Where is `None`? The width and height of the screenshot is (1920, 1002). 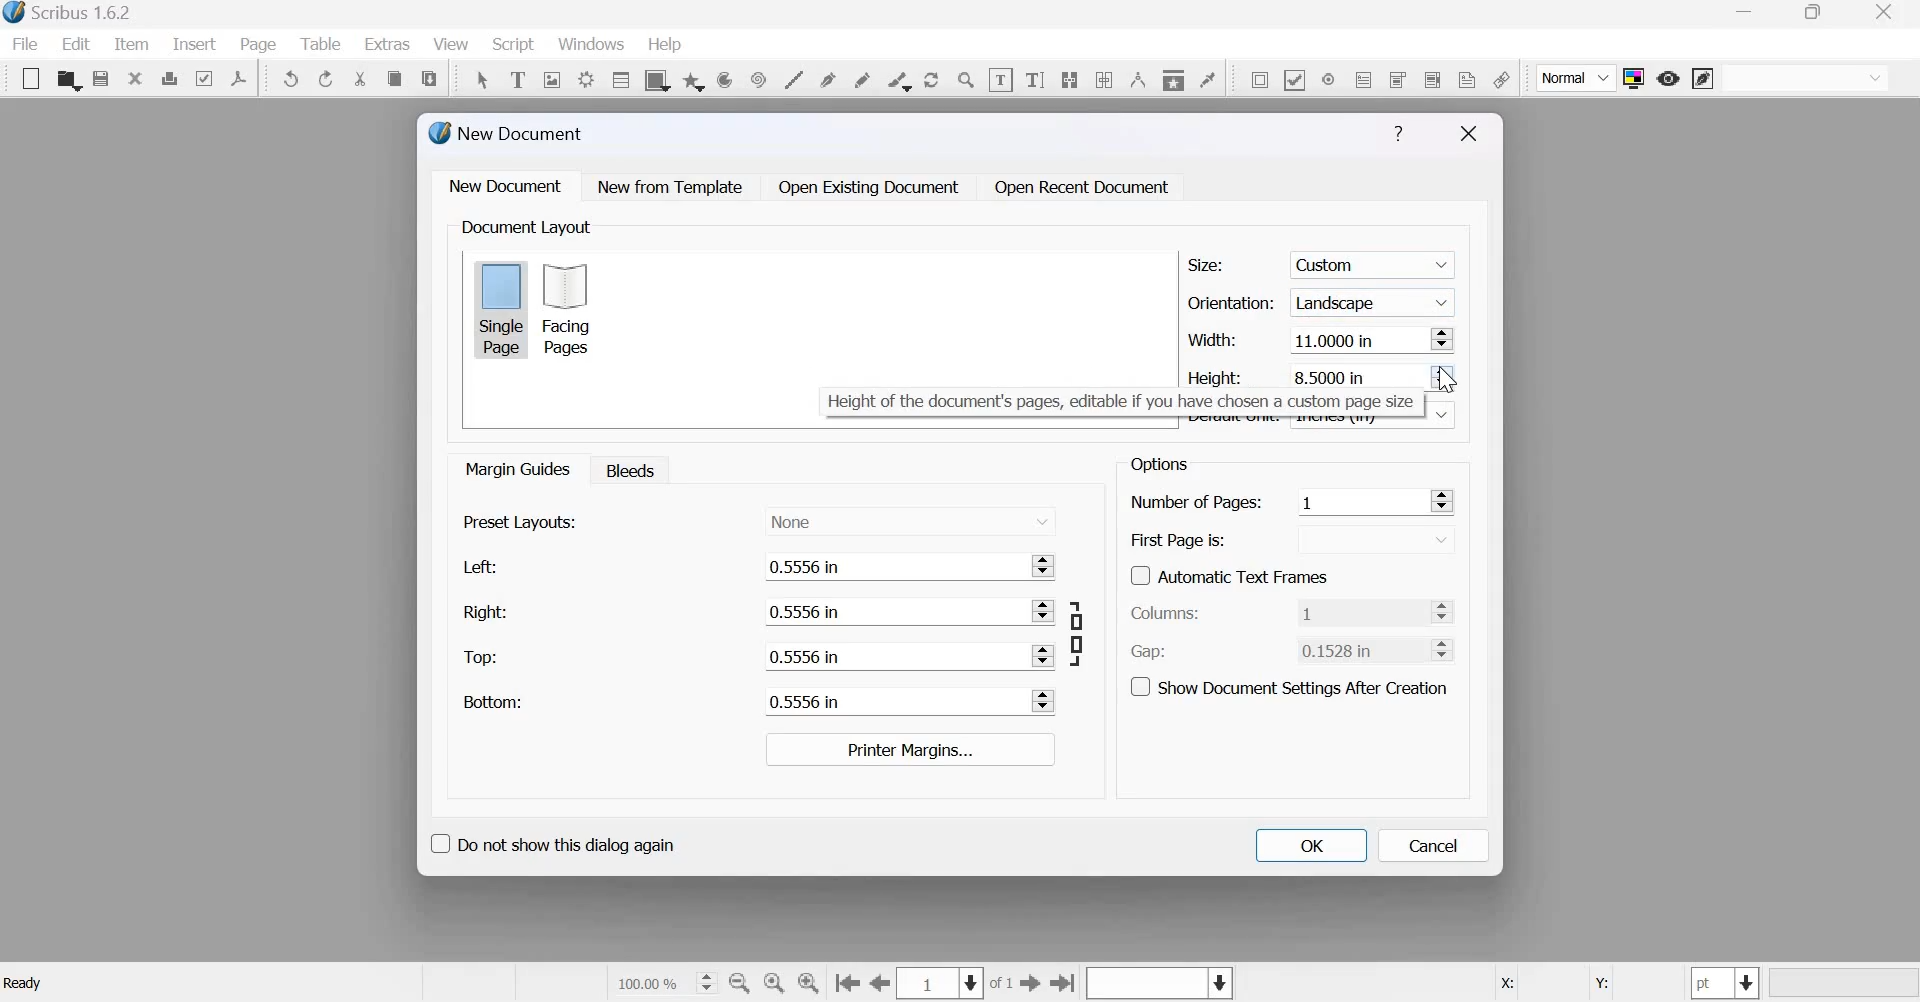
None is located at coordinates (910, 519).